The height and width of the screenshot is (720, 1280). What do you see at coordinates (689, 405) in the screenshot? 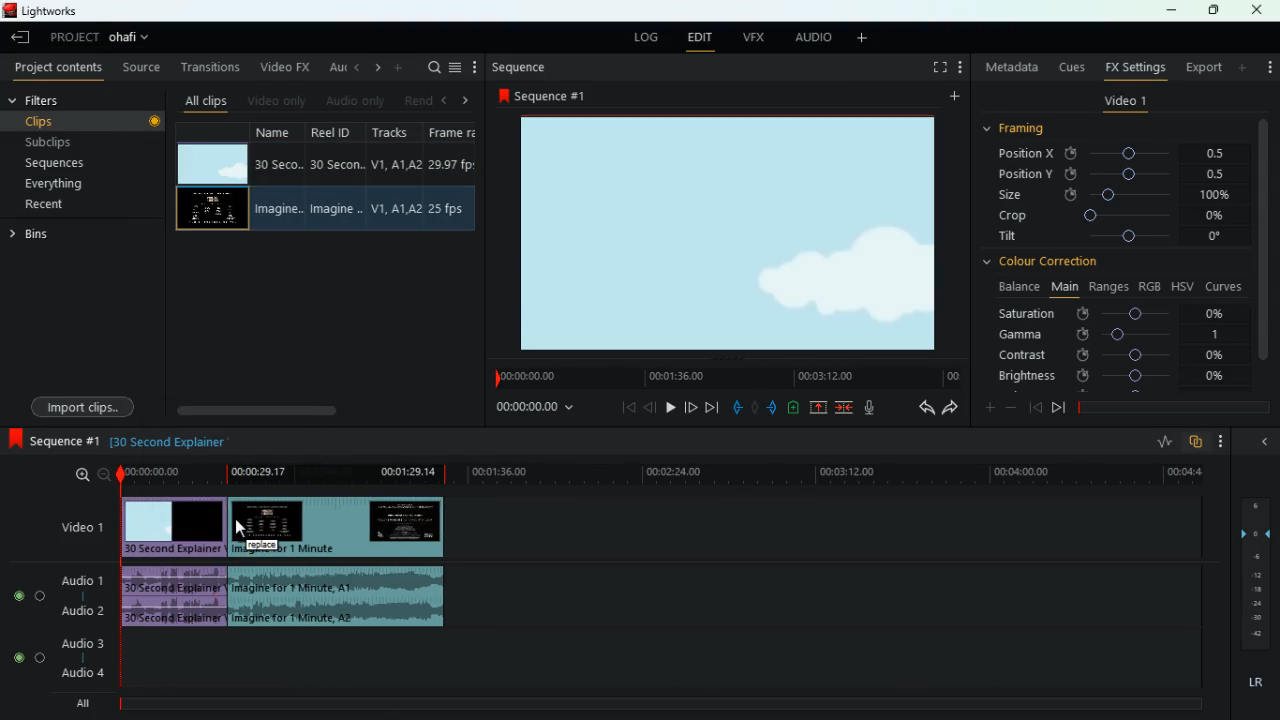
I see `front` at bounding box center [689, 405].